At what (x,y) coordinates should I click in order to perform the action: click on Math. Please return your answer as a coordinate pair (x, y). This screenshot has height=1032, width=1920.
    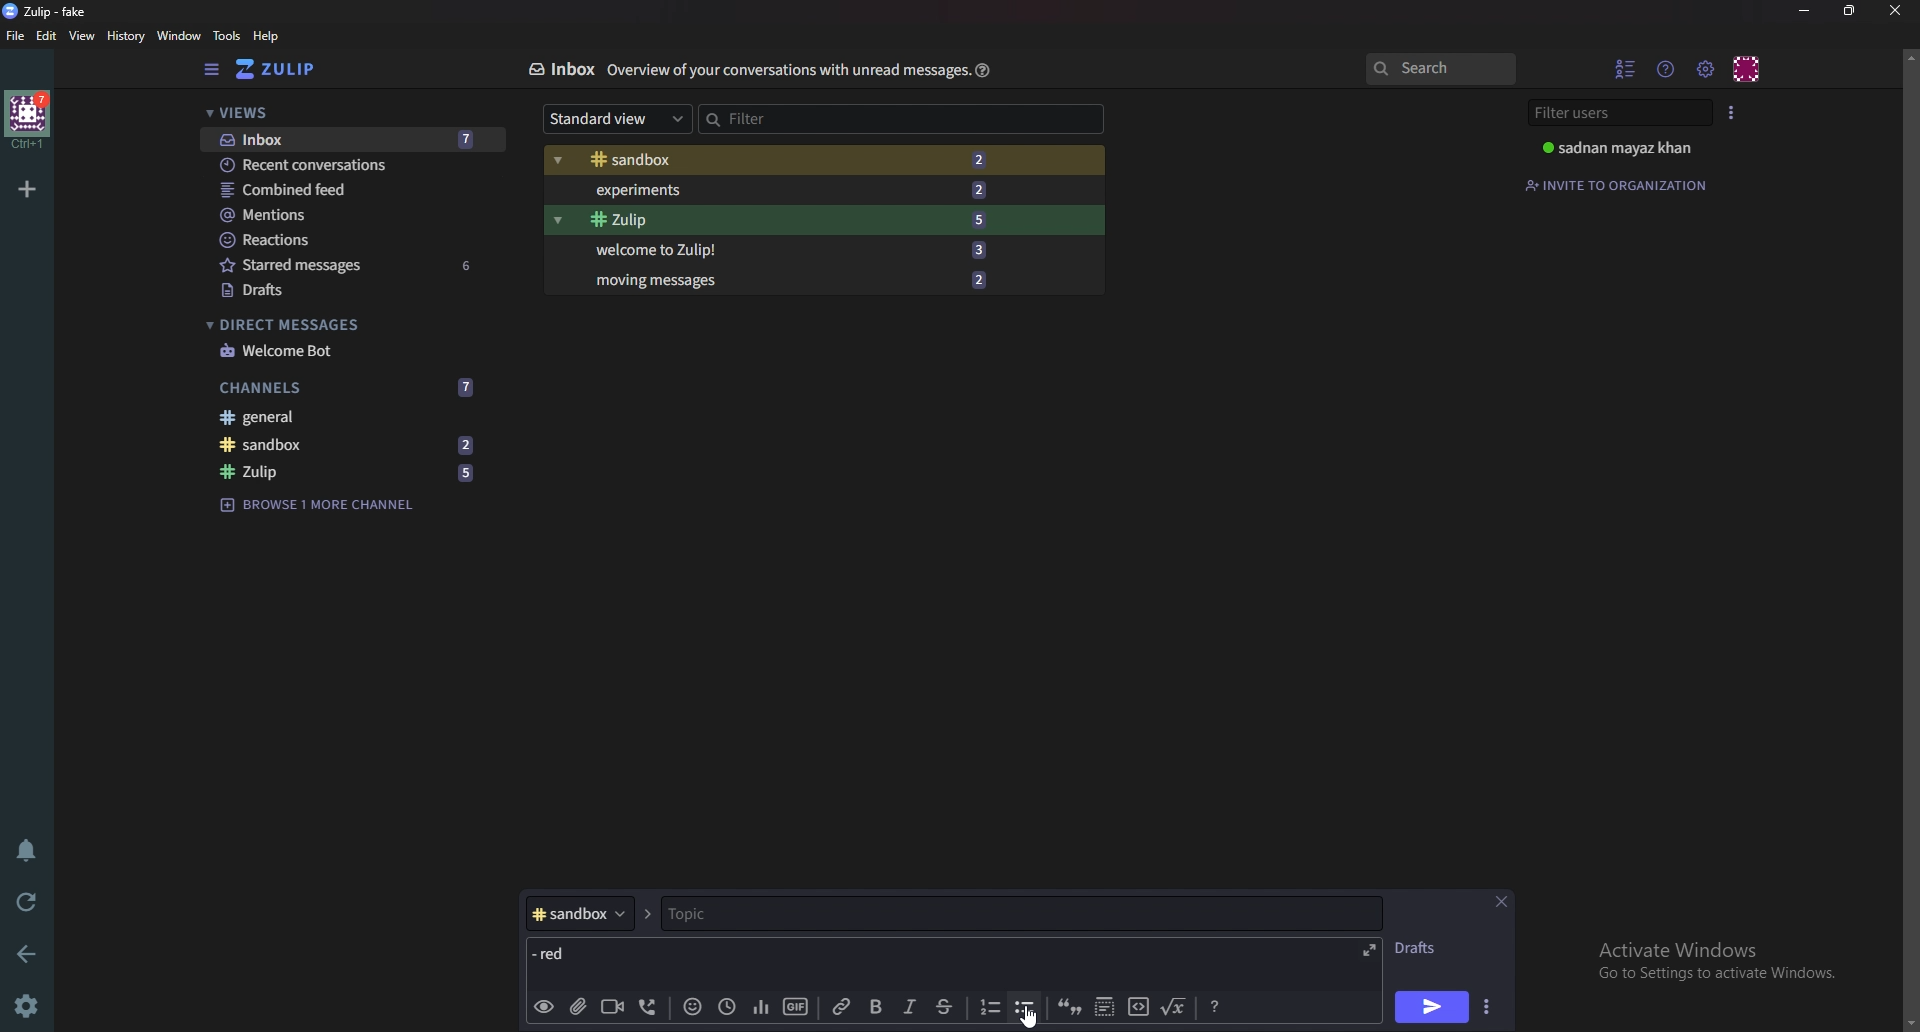
    Looking at the image, I should click on (1175, 1004).